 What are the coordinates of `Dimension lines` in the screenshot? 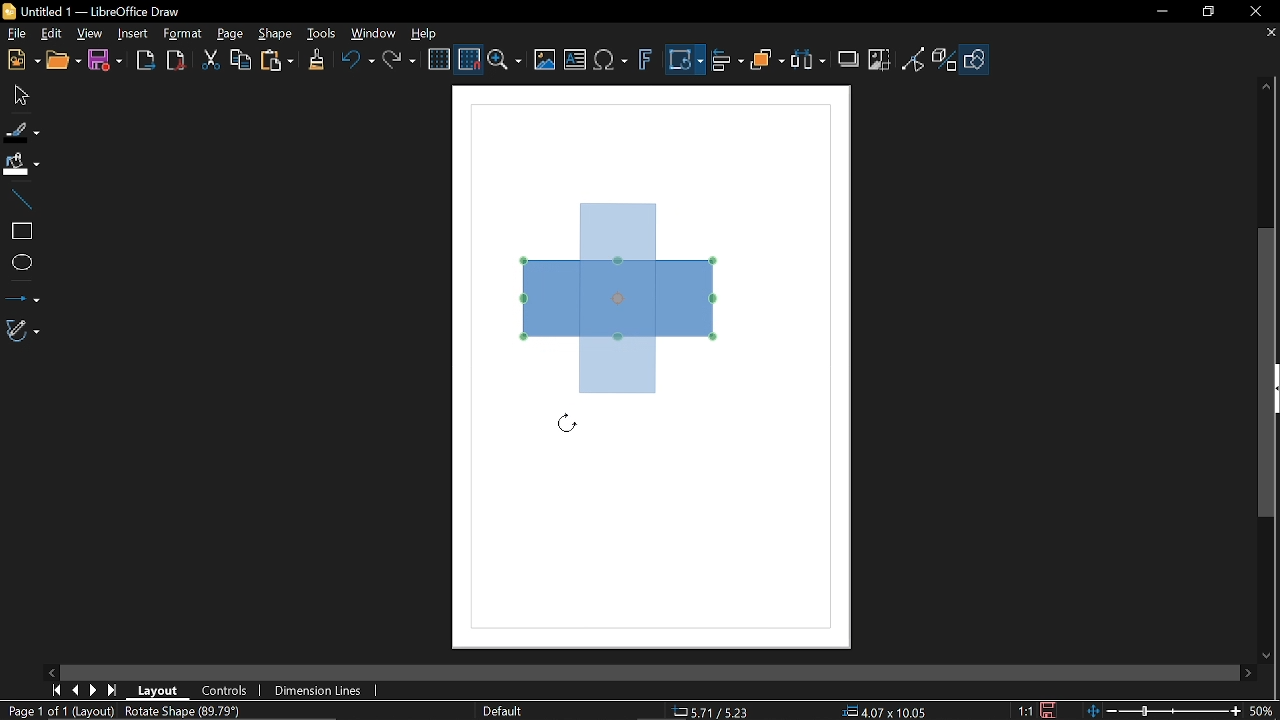 It's located at (322, 692).